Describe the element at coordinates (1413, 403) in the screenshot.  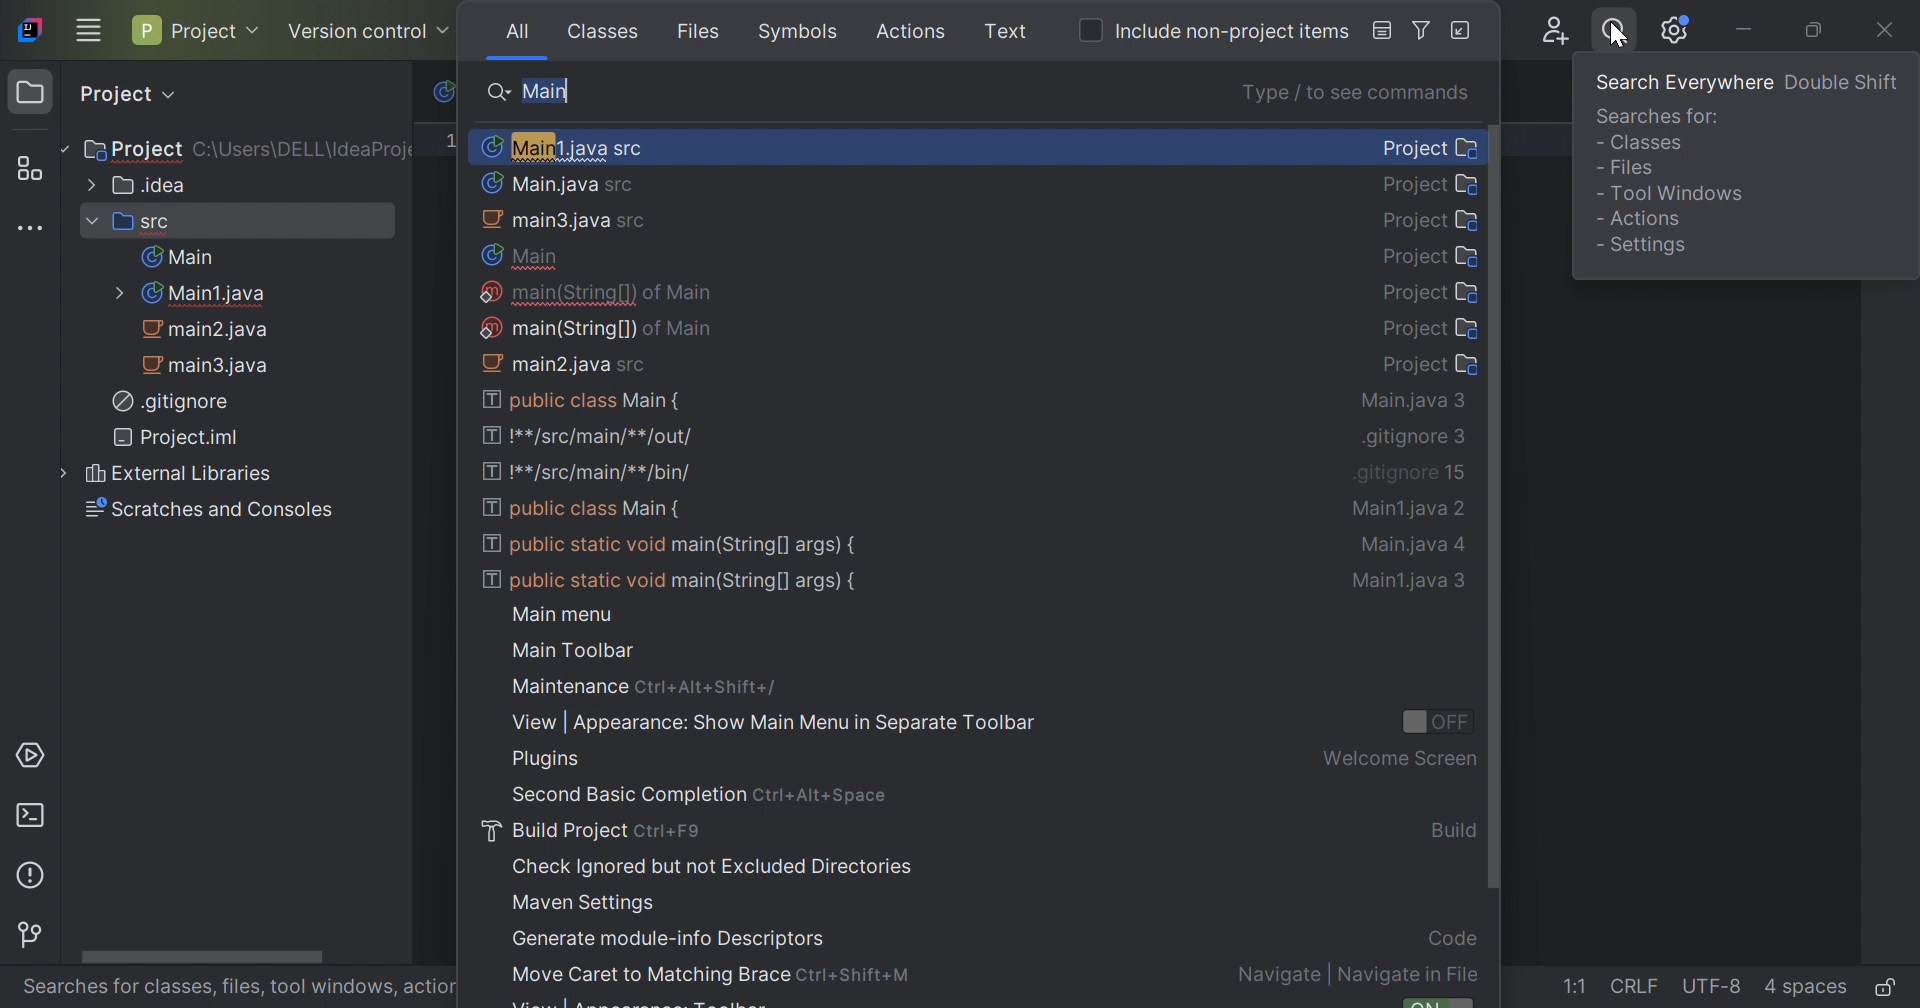
I see `Main.java3` at that location.